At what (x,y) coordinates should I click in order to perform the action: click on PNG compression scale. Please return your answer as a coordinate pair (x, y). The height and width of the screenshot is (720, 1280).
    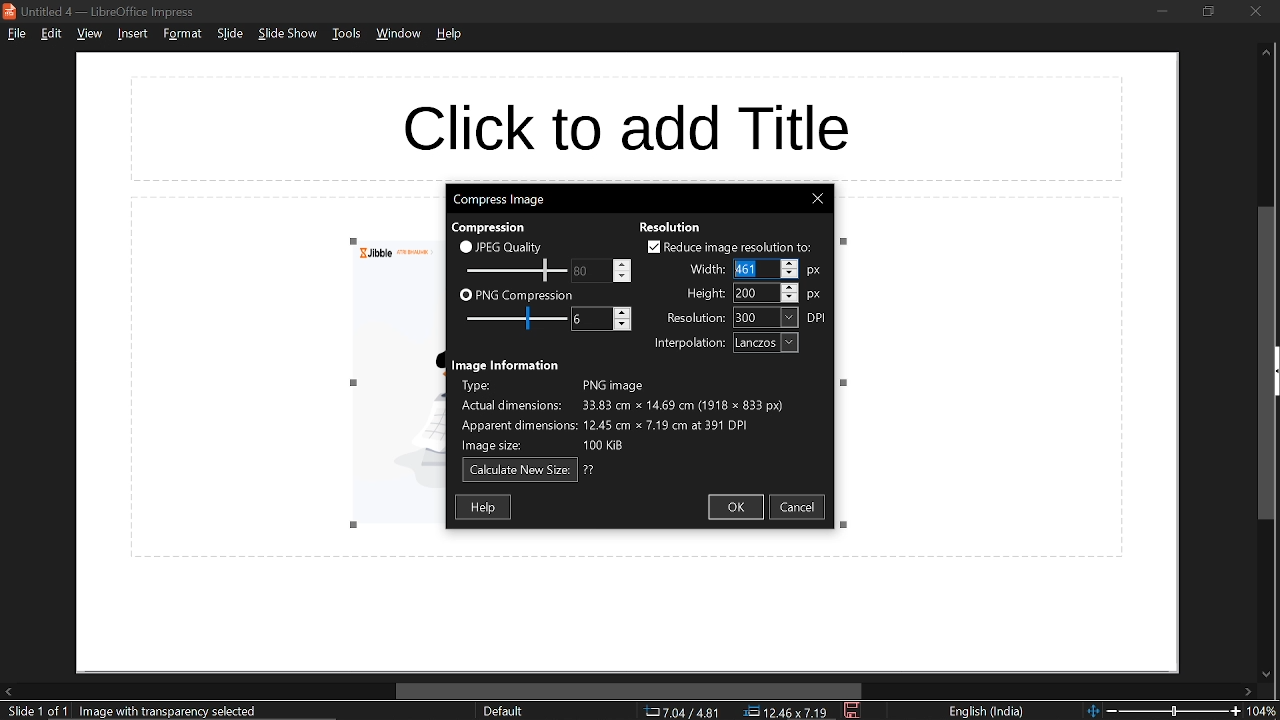
    Looking at the image, I should click on (513, 318).